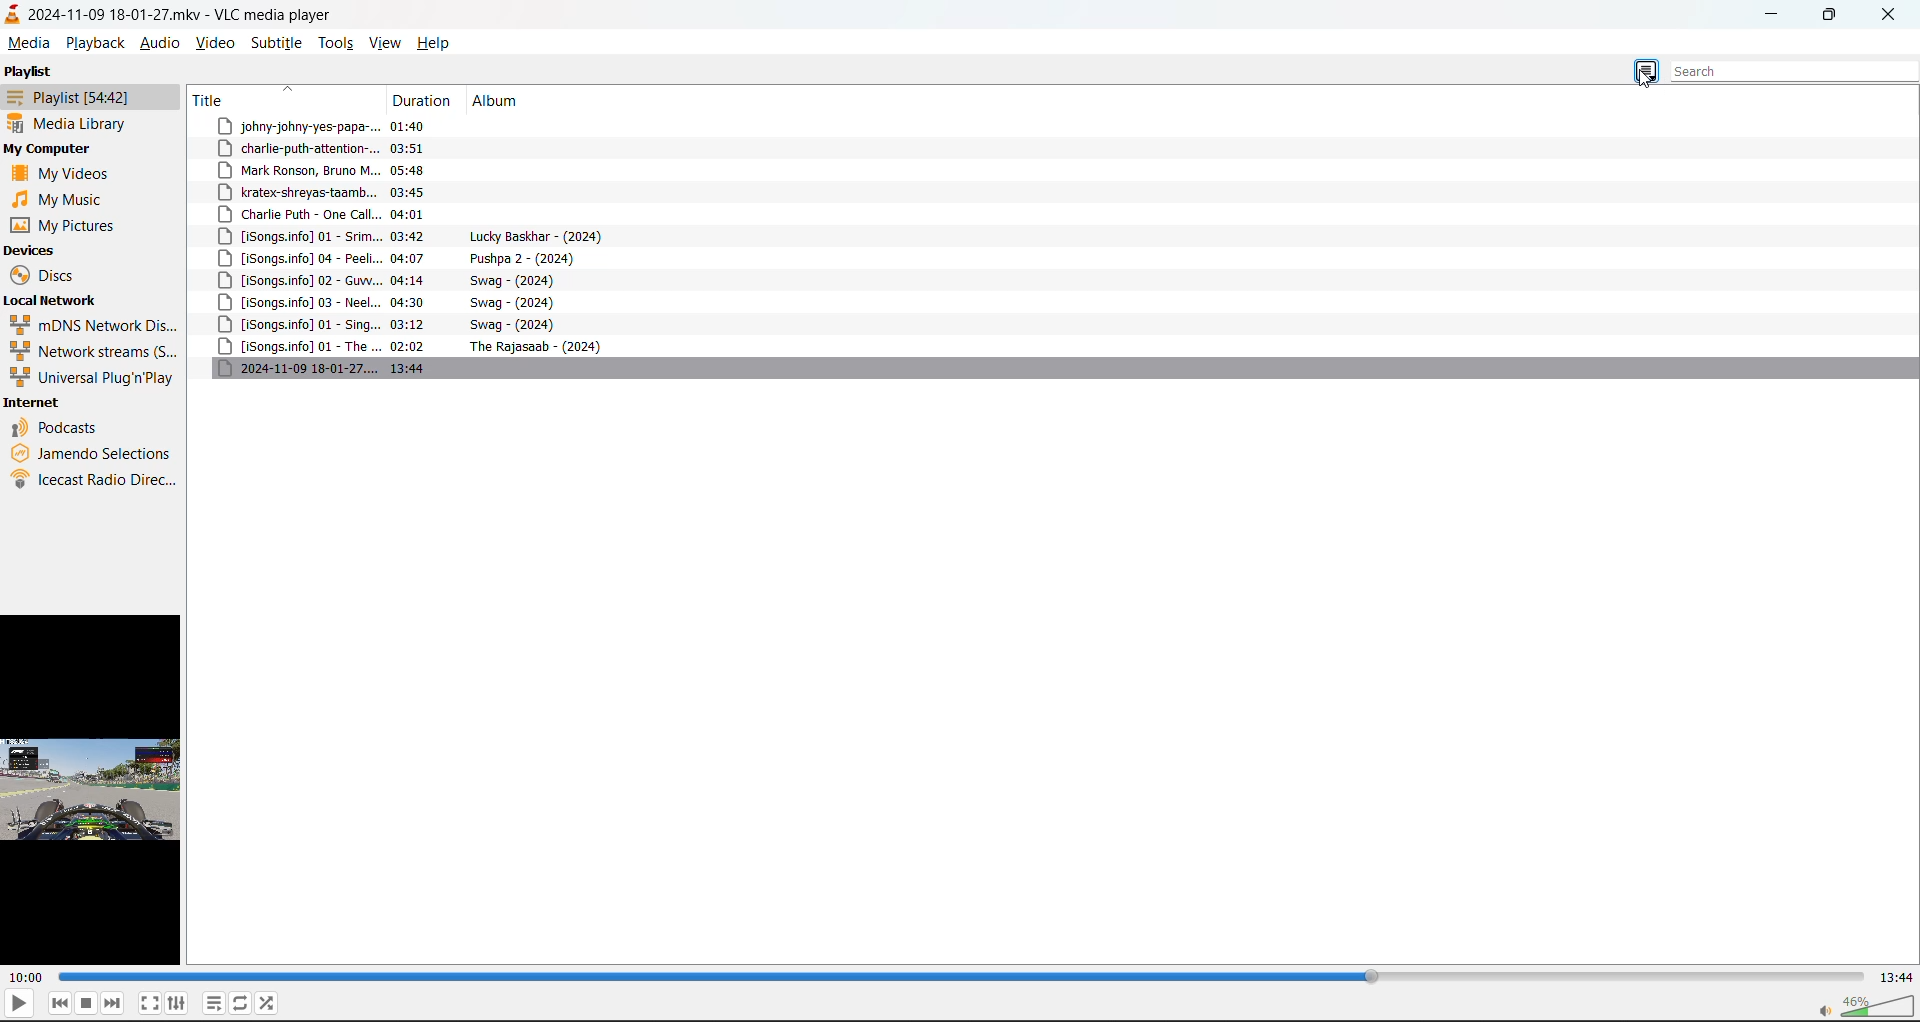 The width and height of the screenshot is (1920, 1022). I want to click on search, so click(1780, 69).